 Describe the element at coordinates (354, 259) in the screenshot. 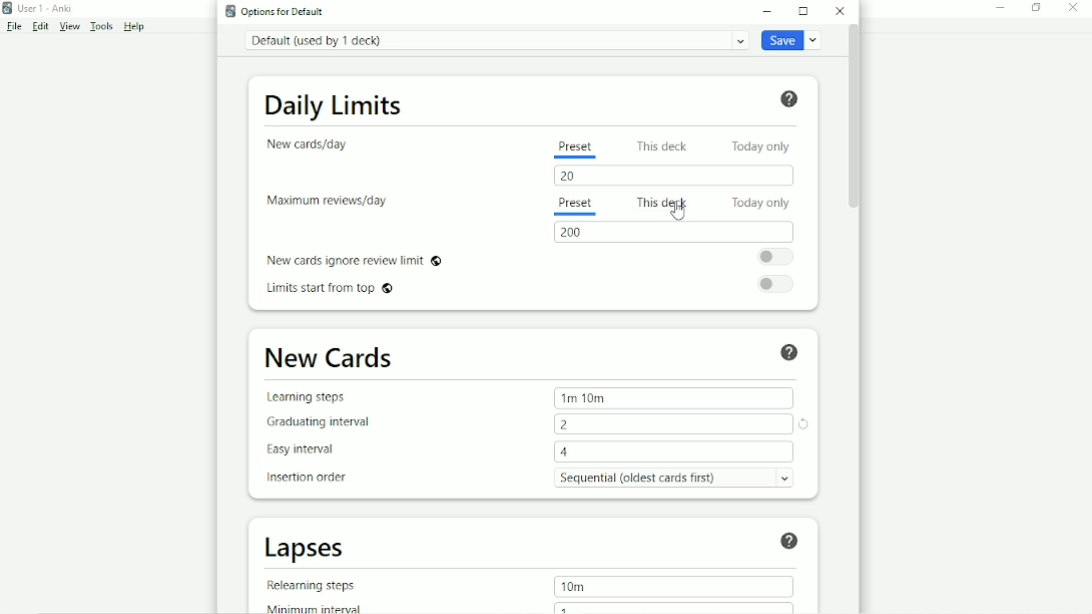

I see `New cards ignore review limit` at that location.